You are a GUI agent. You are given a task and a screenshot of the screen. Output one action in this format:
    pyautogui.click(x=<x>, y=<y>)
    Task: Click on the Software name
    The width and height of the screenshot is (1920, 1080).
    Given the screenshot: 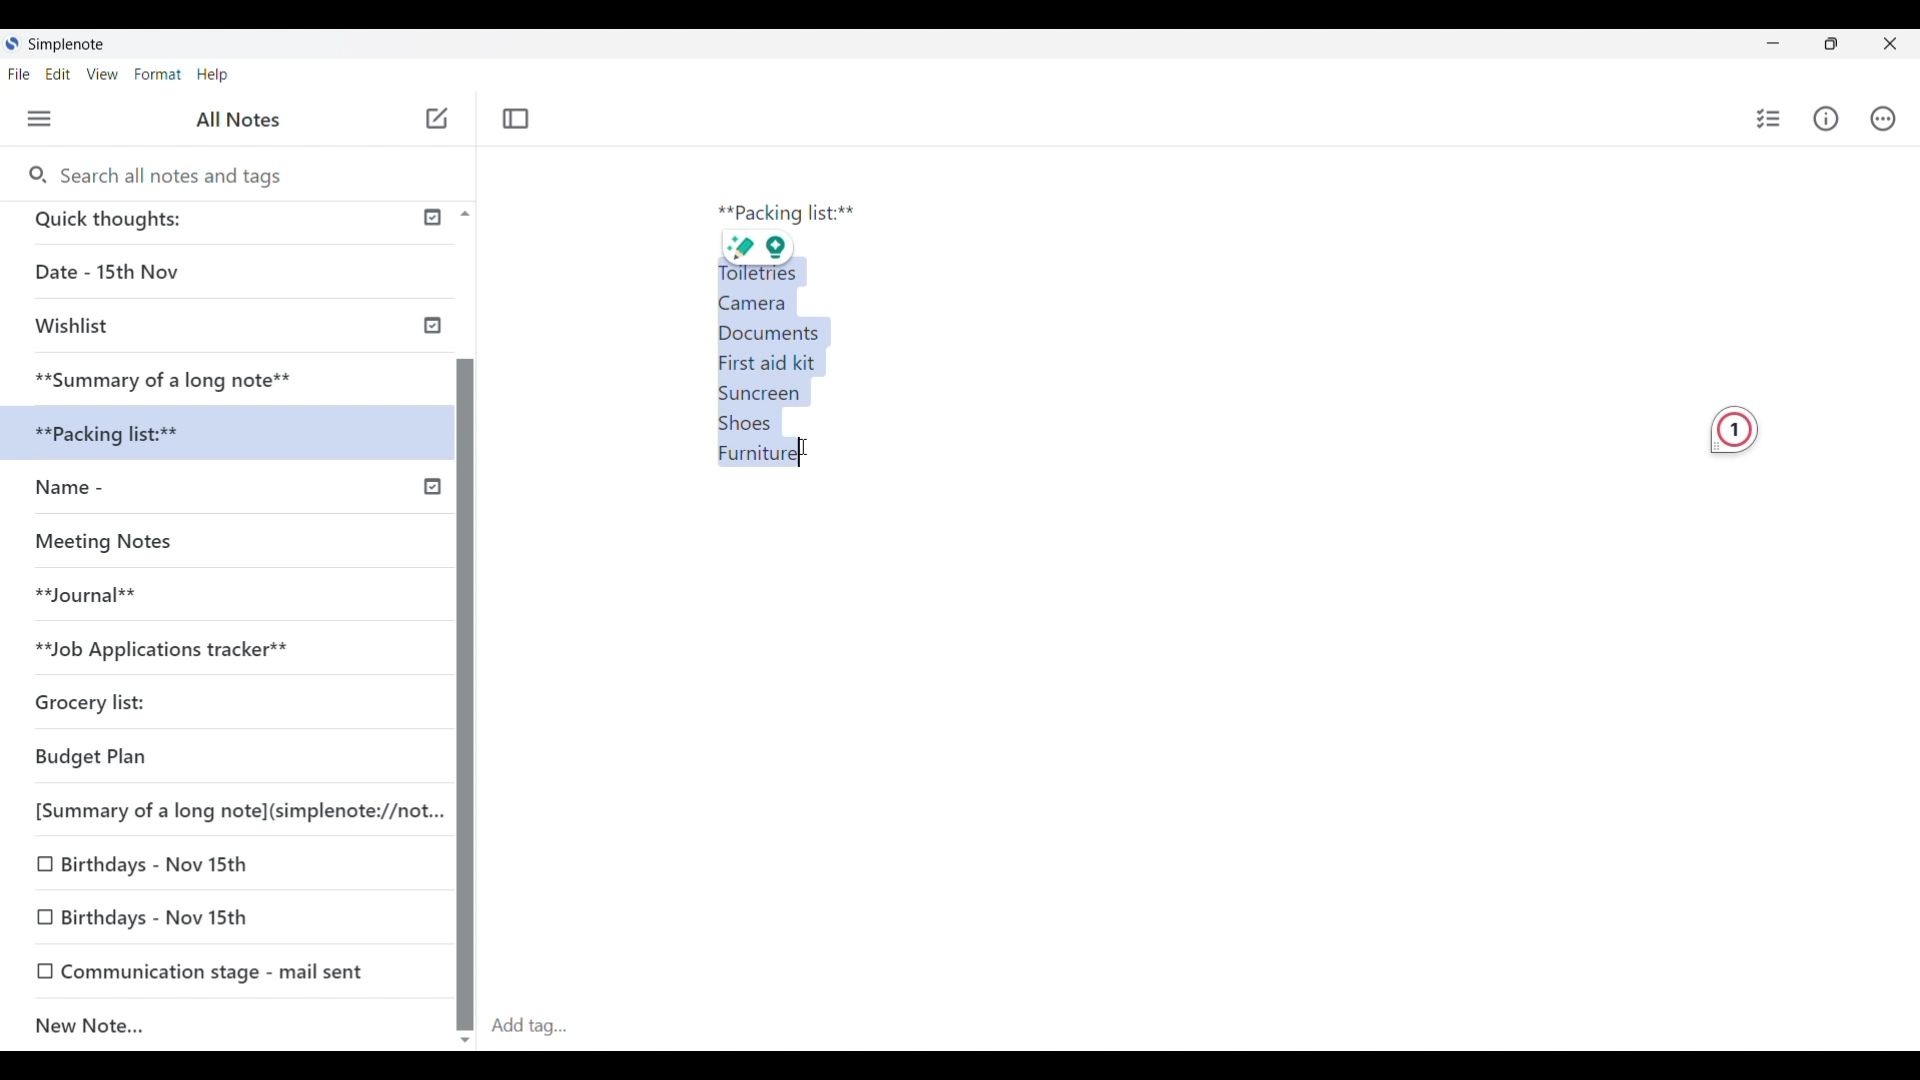 What is the action you would take?
    pyautogui.click(x=68, y=45)
    